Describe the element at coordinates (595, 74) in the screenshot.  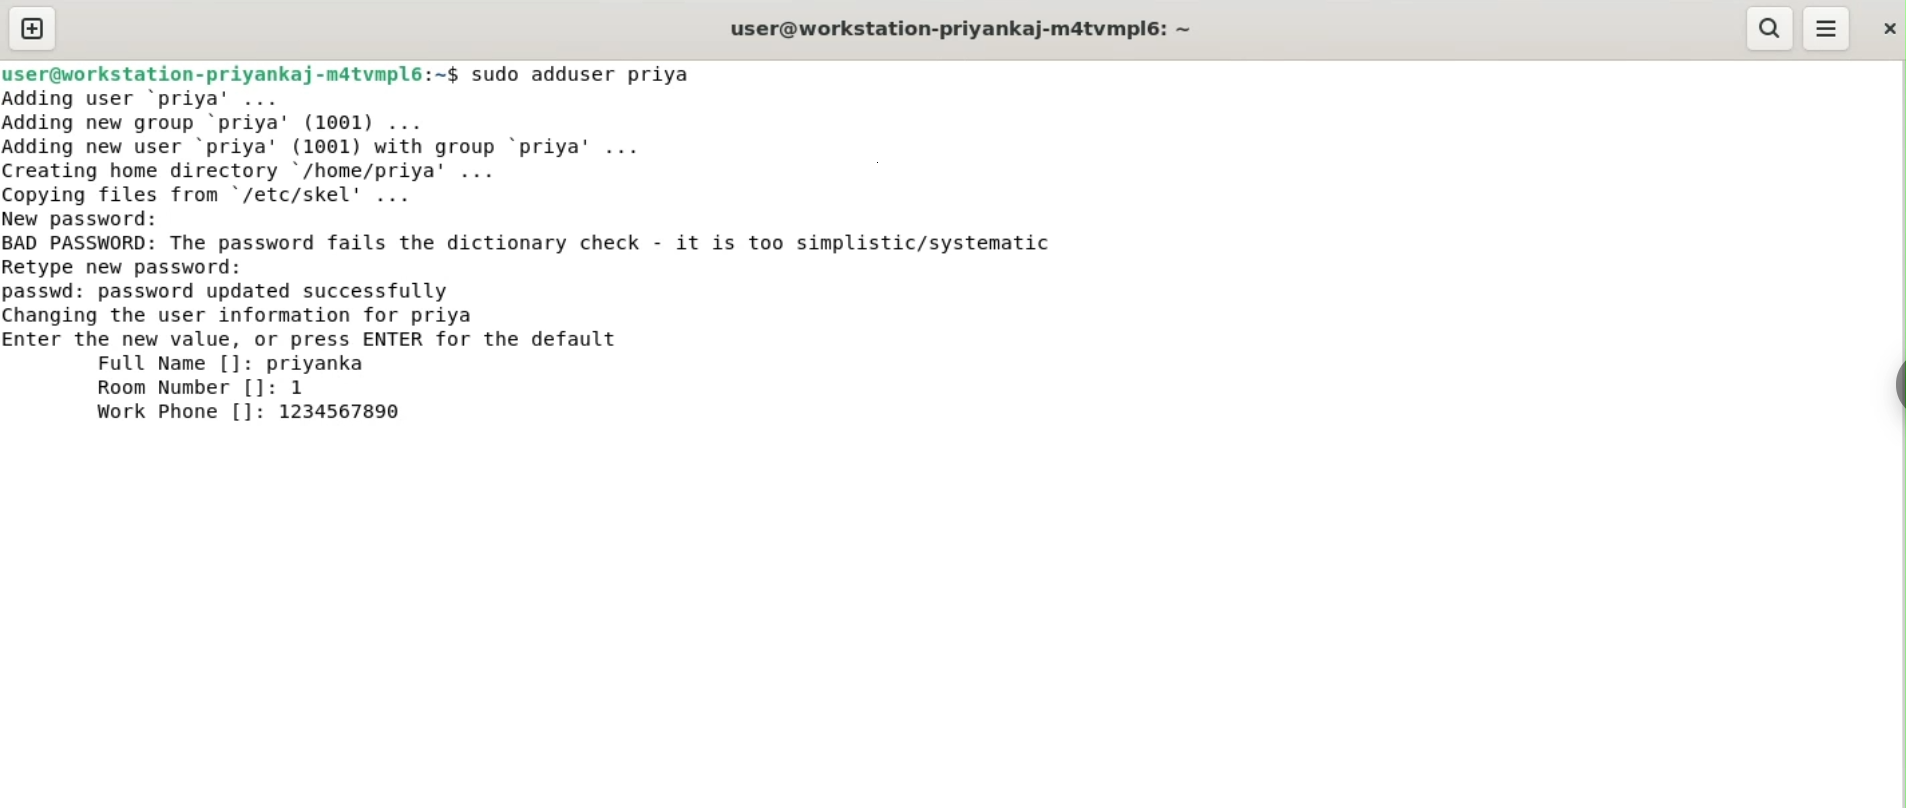
I see `sudo adduser priya` at that location.